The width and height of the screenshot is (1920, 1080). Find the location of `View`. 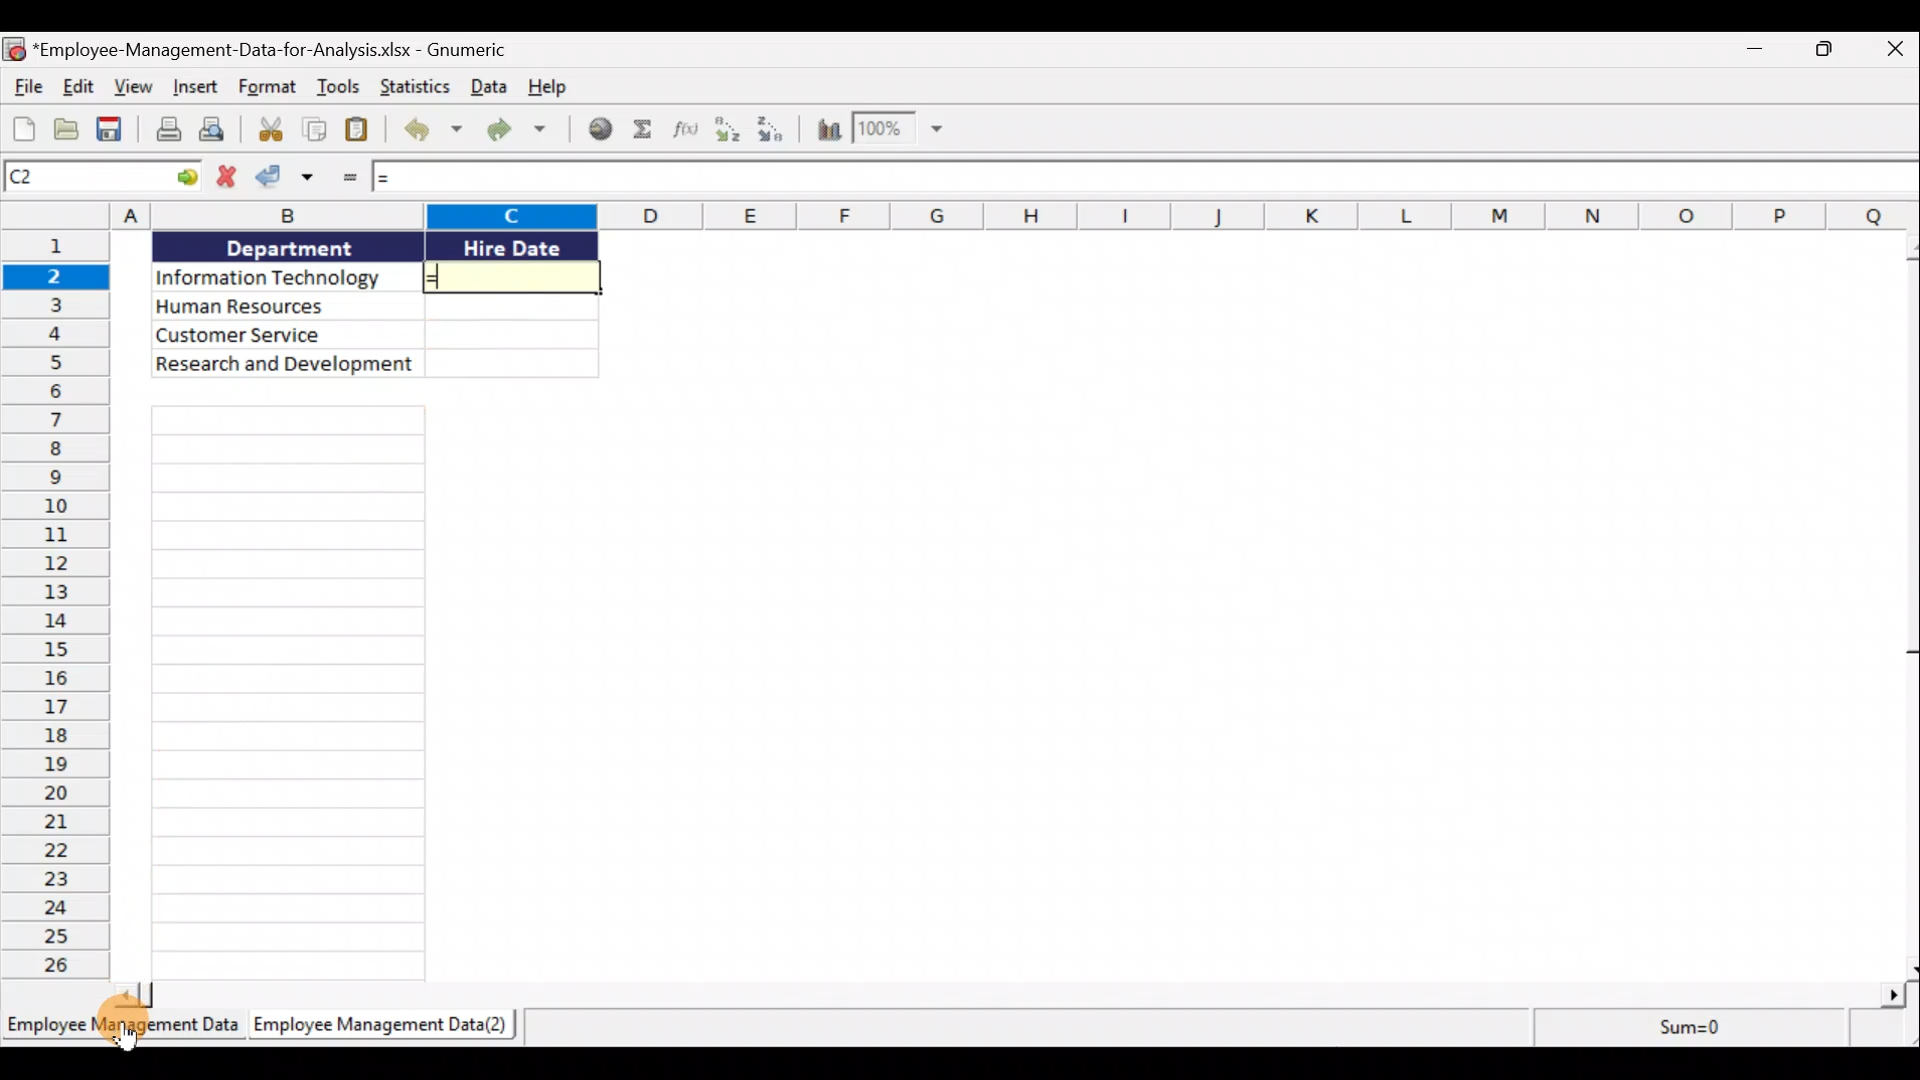

View is located at coordinates (137, 89).